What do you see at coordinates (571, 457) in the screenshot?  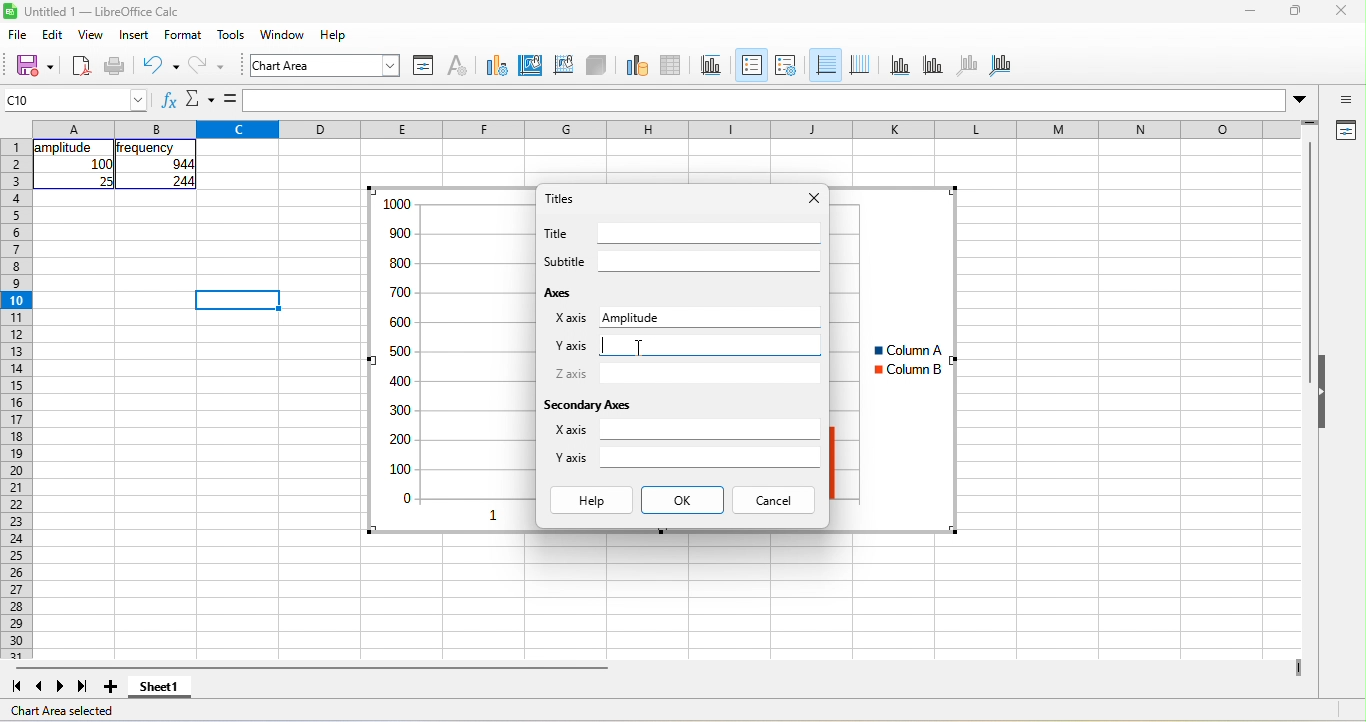 I see `Y axis` at bounding box center [571, 457].